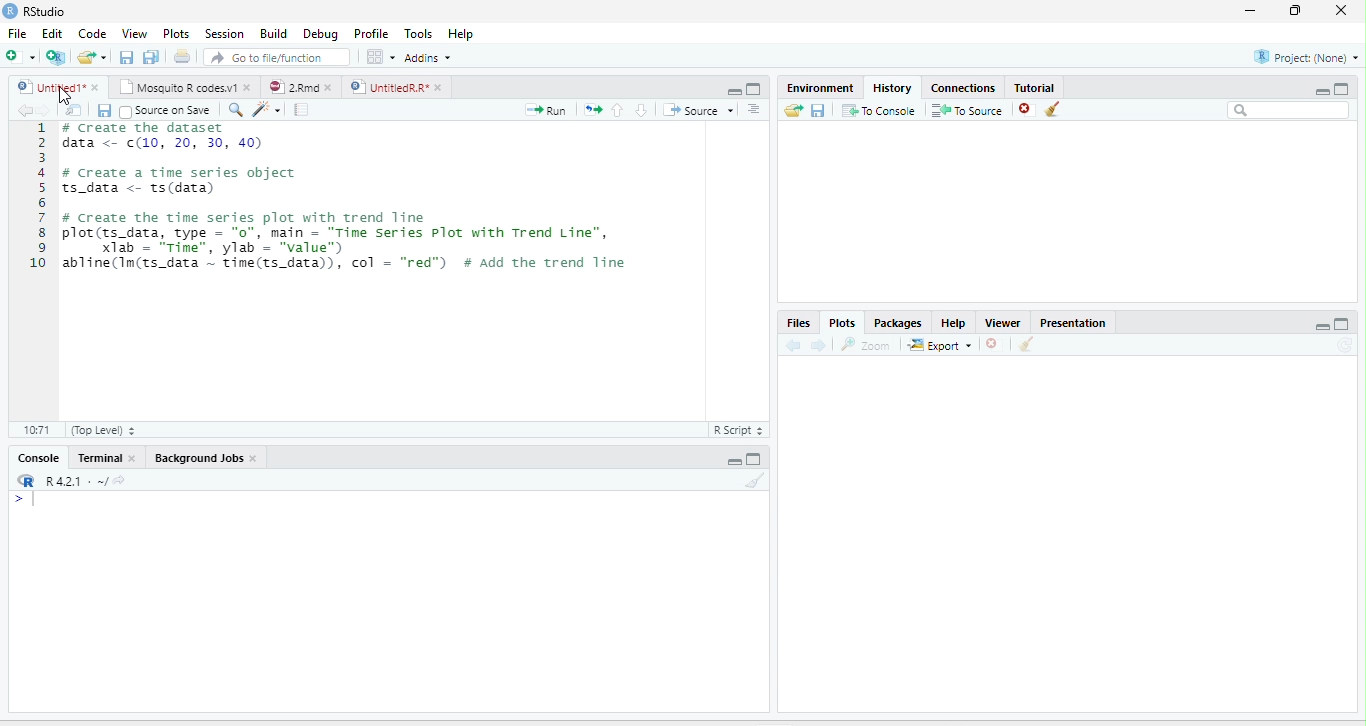 Image resolution: width=1366 pixels, height=726 pixels. I want to click on Plots, so click(176, 33).